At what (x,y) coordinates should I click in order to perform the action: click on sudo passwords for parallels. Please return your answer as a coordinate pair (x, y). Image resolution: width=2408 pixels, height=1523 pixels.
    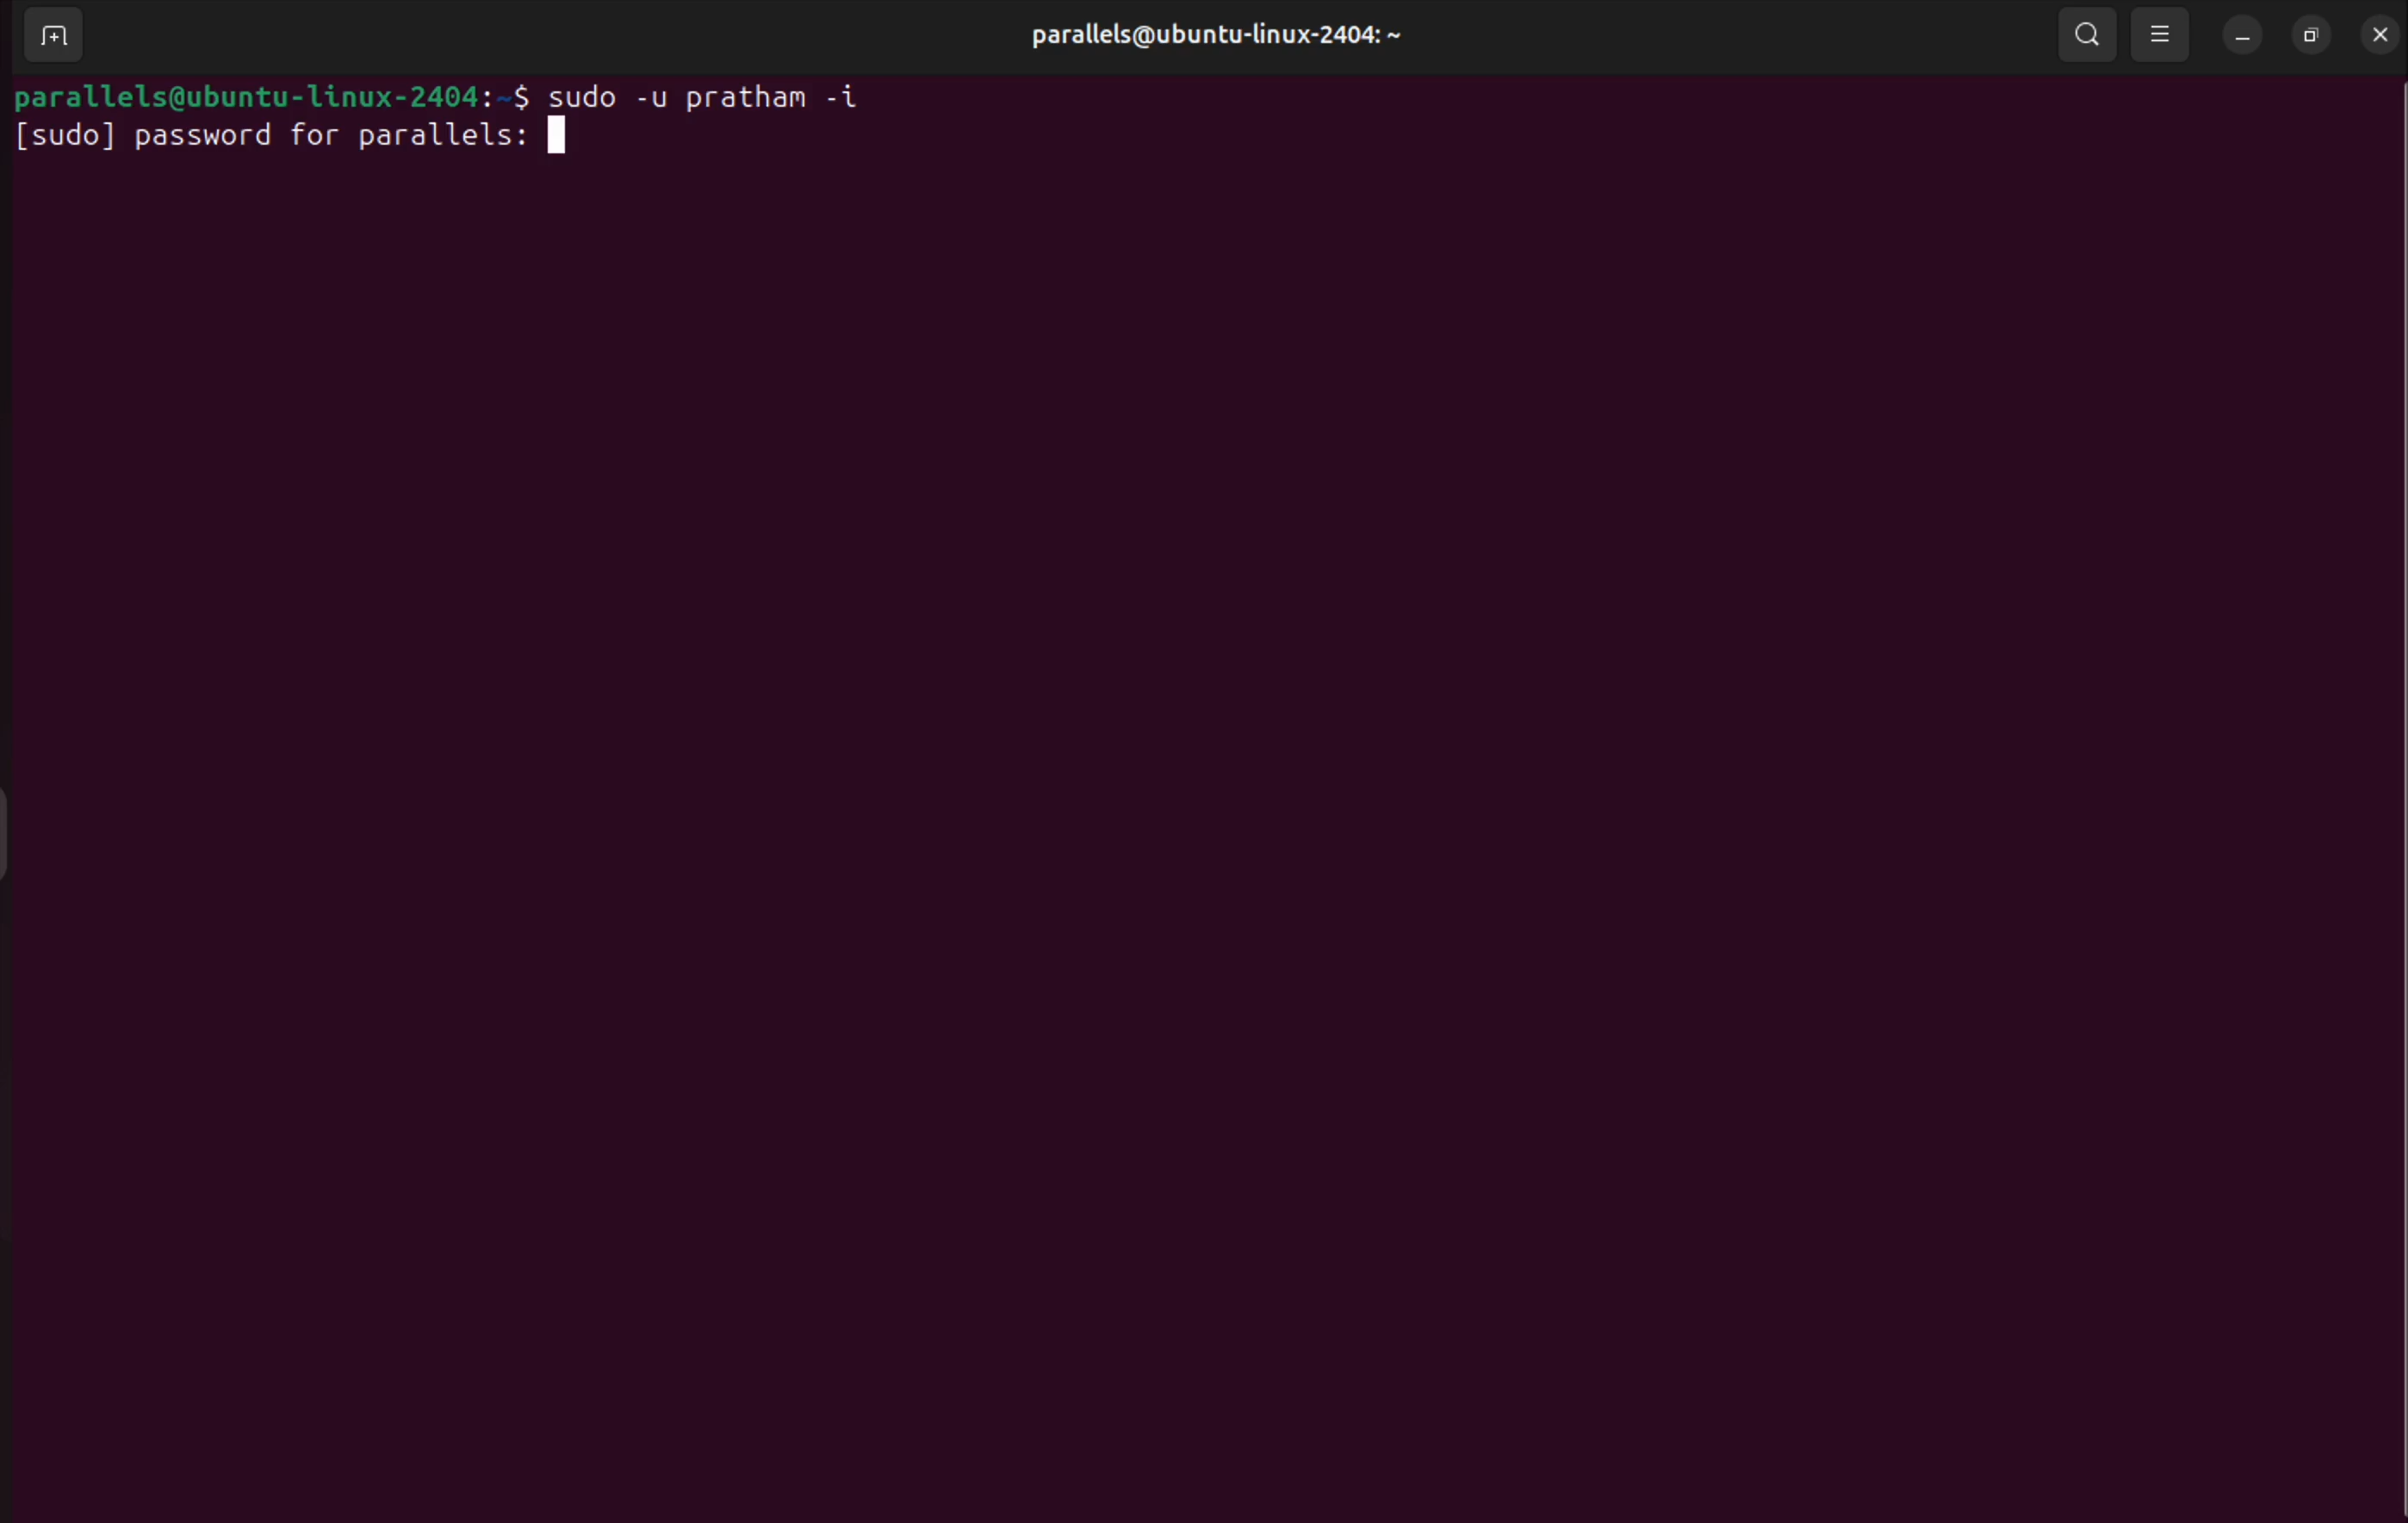
    Looking at the image, I should click on (267, 135).